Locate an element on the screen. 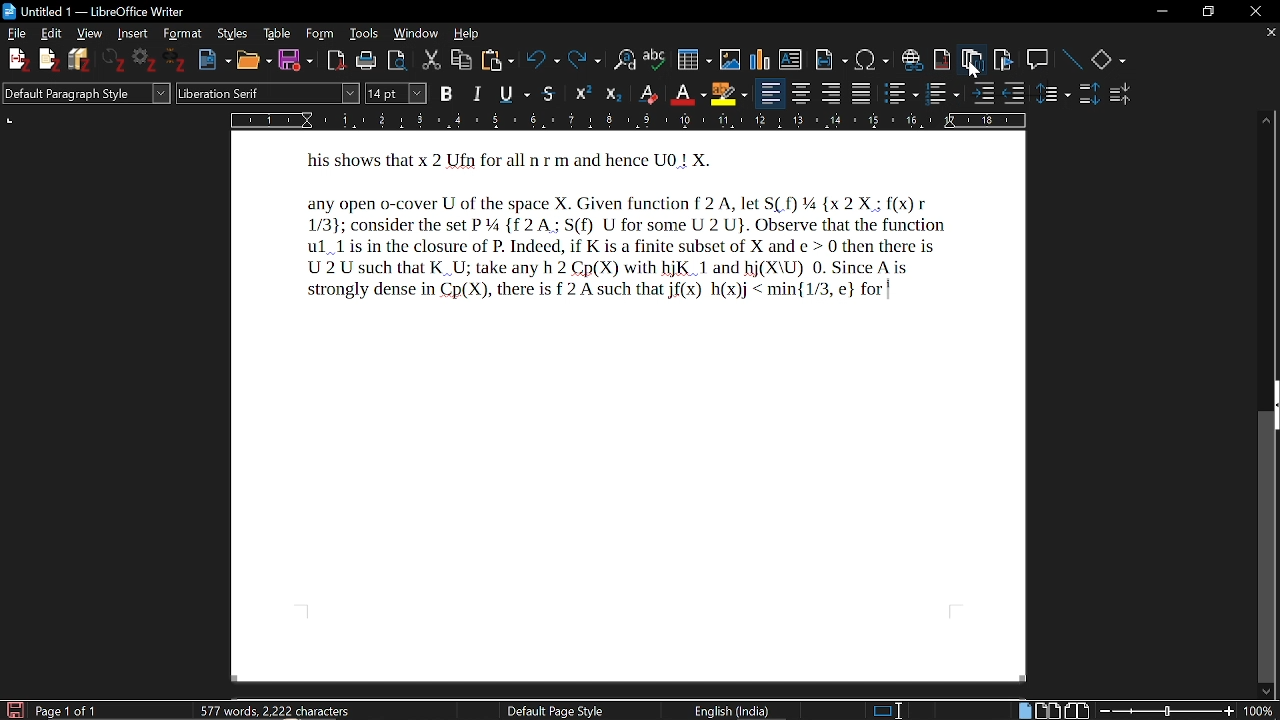 Image resolution: width=1280 pixels, height=720 pixels. Strikethrough is located at coordinates (549, 93).